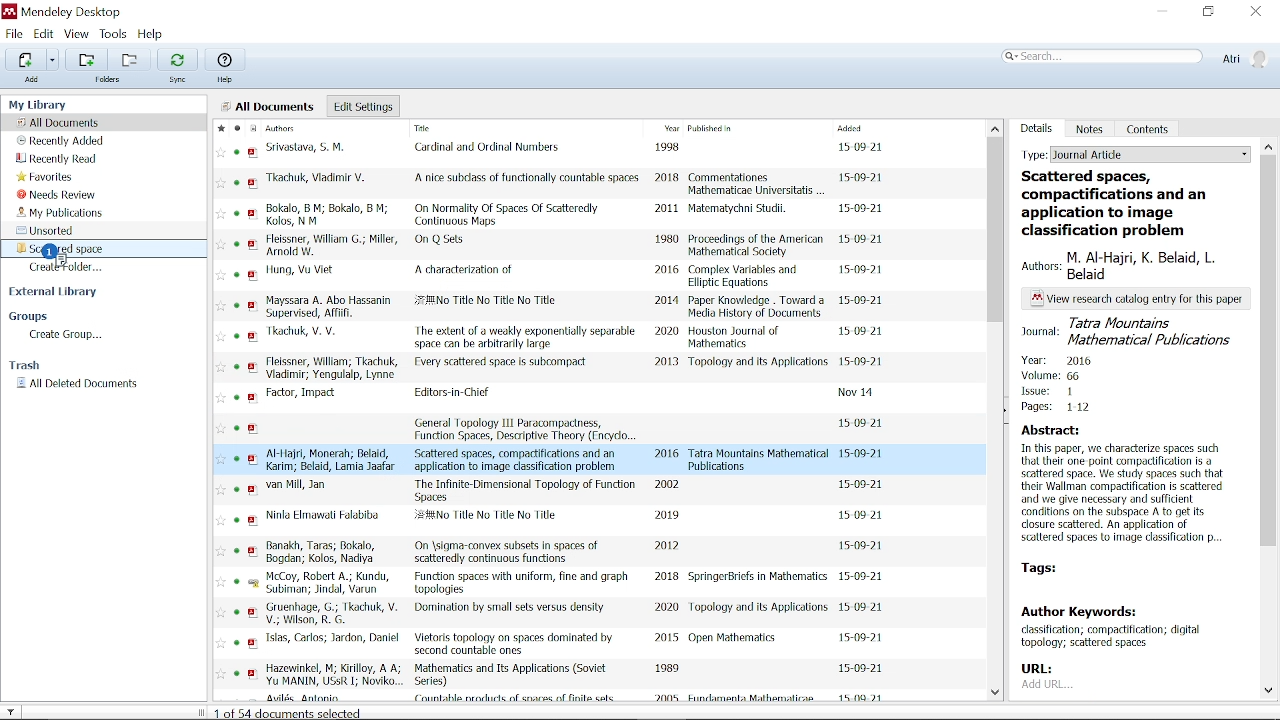 This screenshot has width=1280, height=720. What do you see at coordinates (57, 160) in the screenshot?
I see `Recently read` at bounding box center [57, 160].